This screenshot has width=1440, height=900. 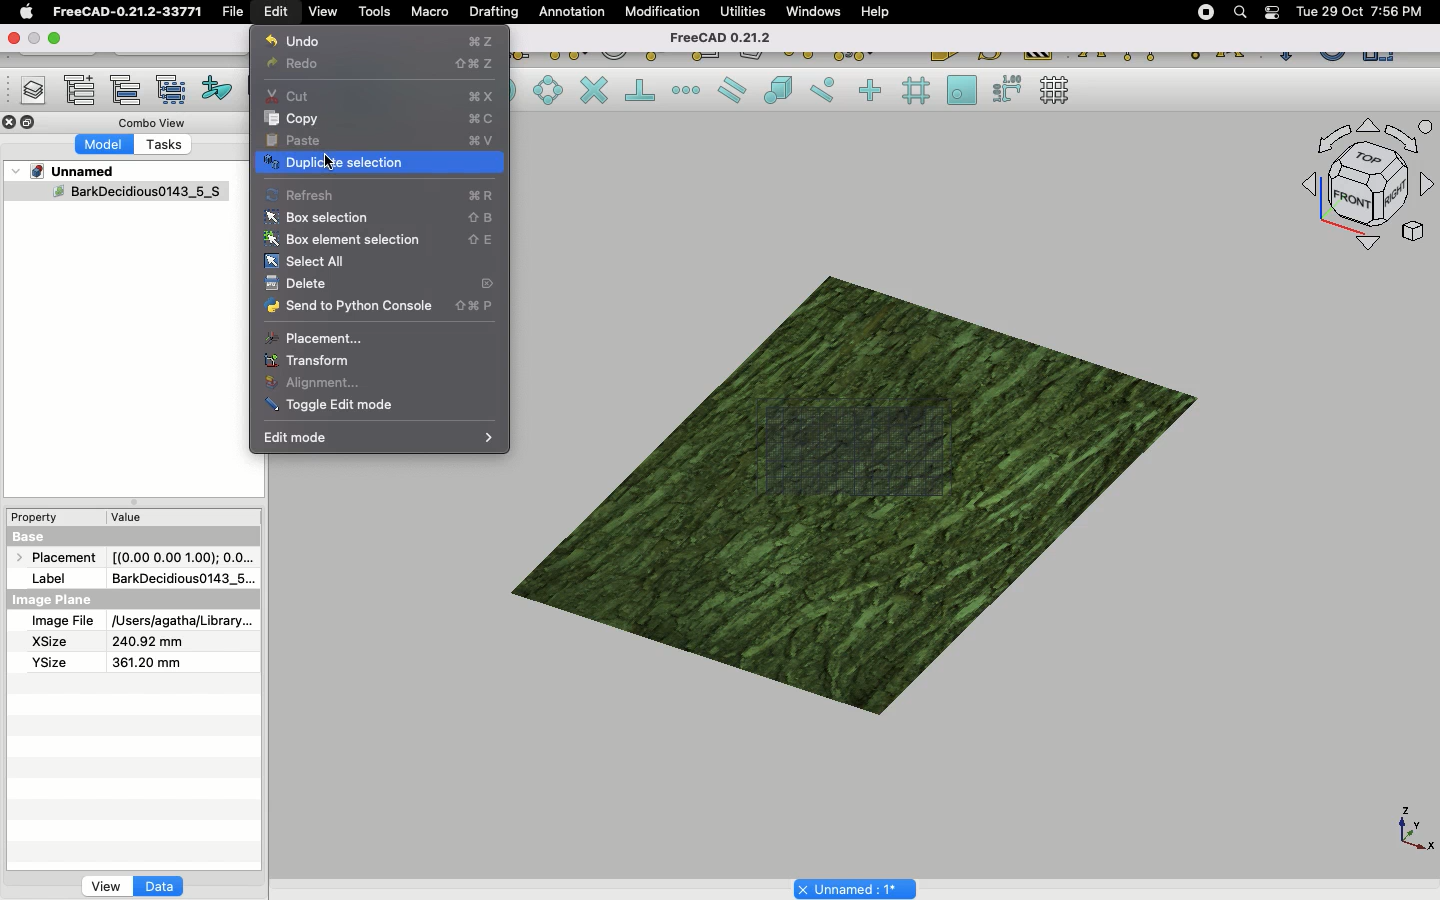 I want to click on Navigation styles, so click(x=1366, y=188).